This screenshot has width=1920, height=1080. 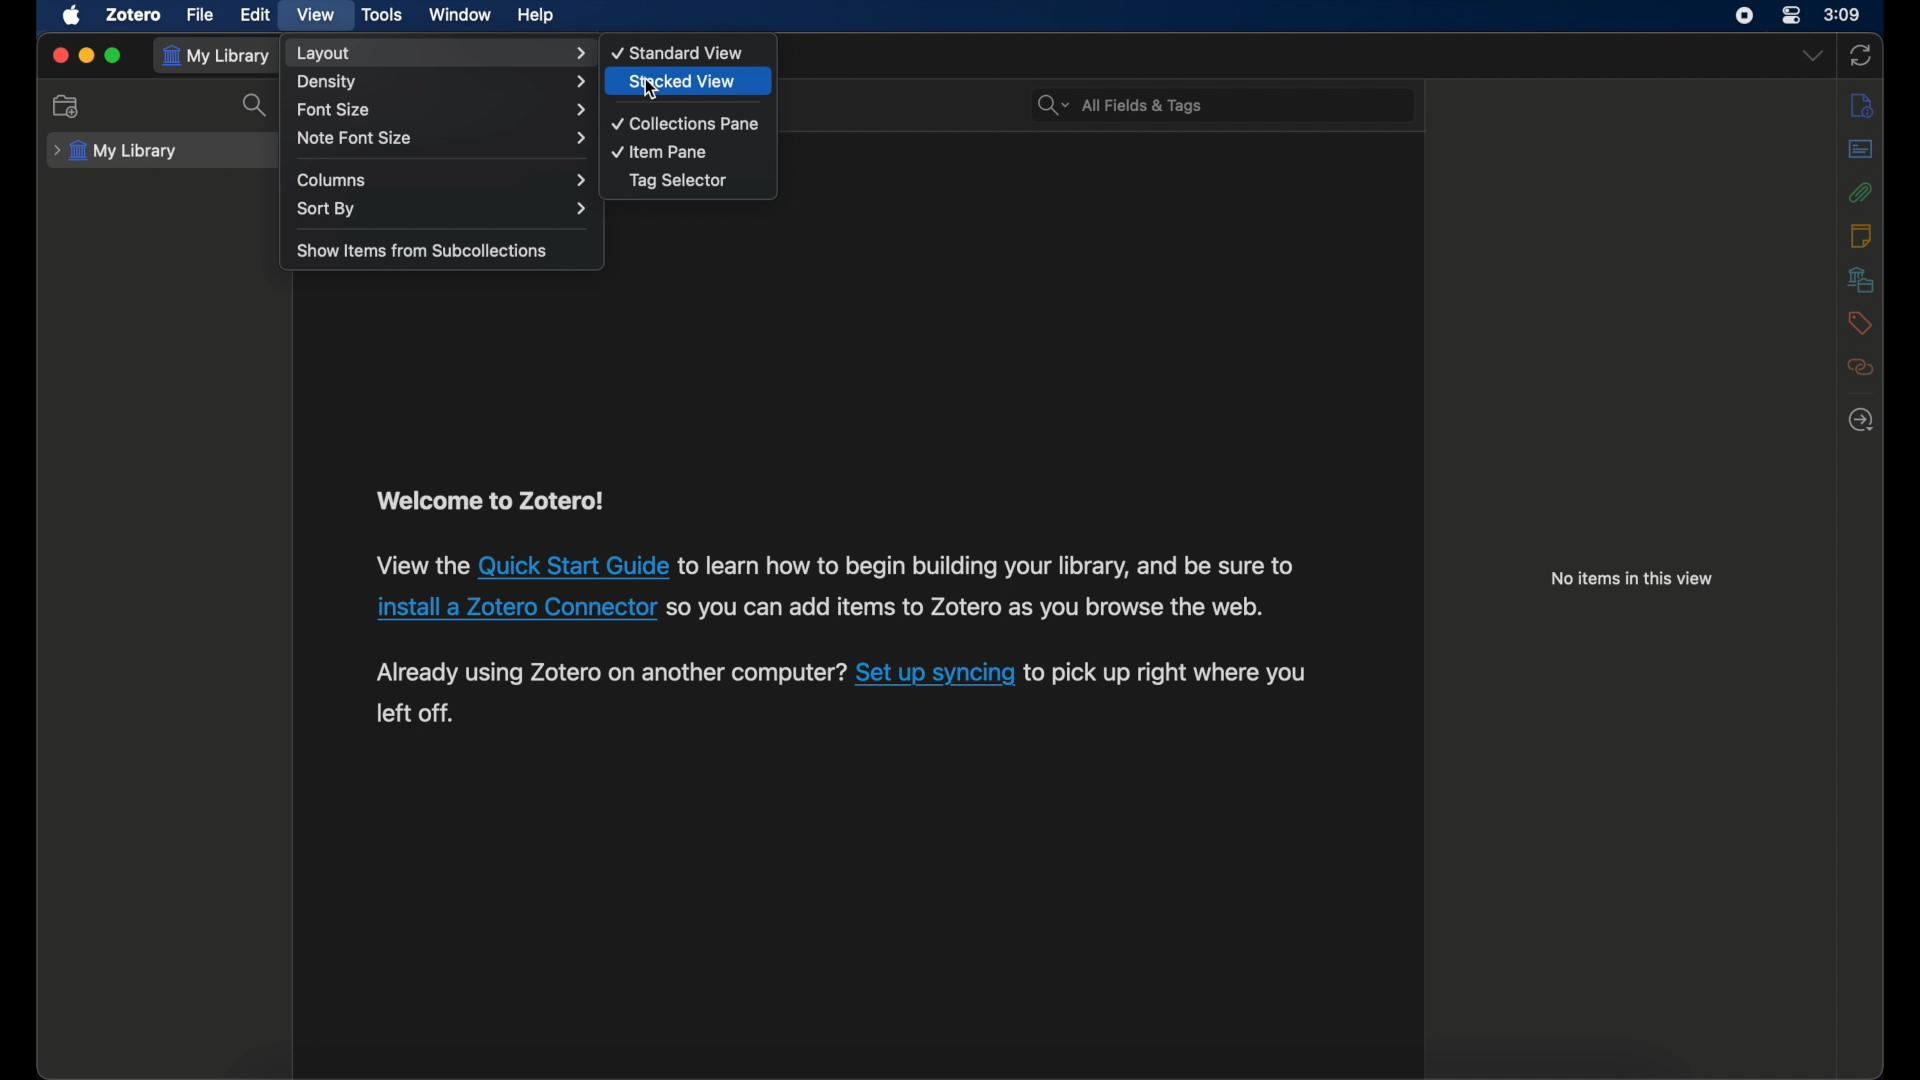 What do you see at coordinates (258, 104) in the screenshot?
I see `search` at bounding box center [258, 104].